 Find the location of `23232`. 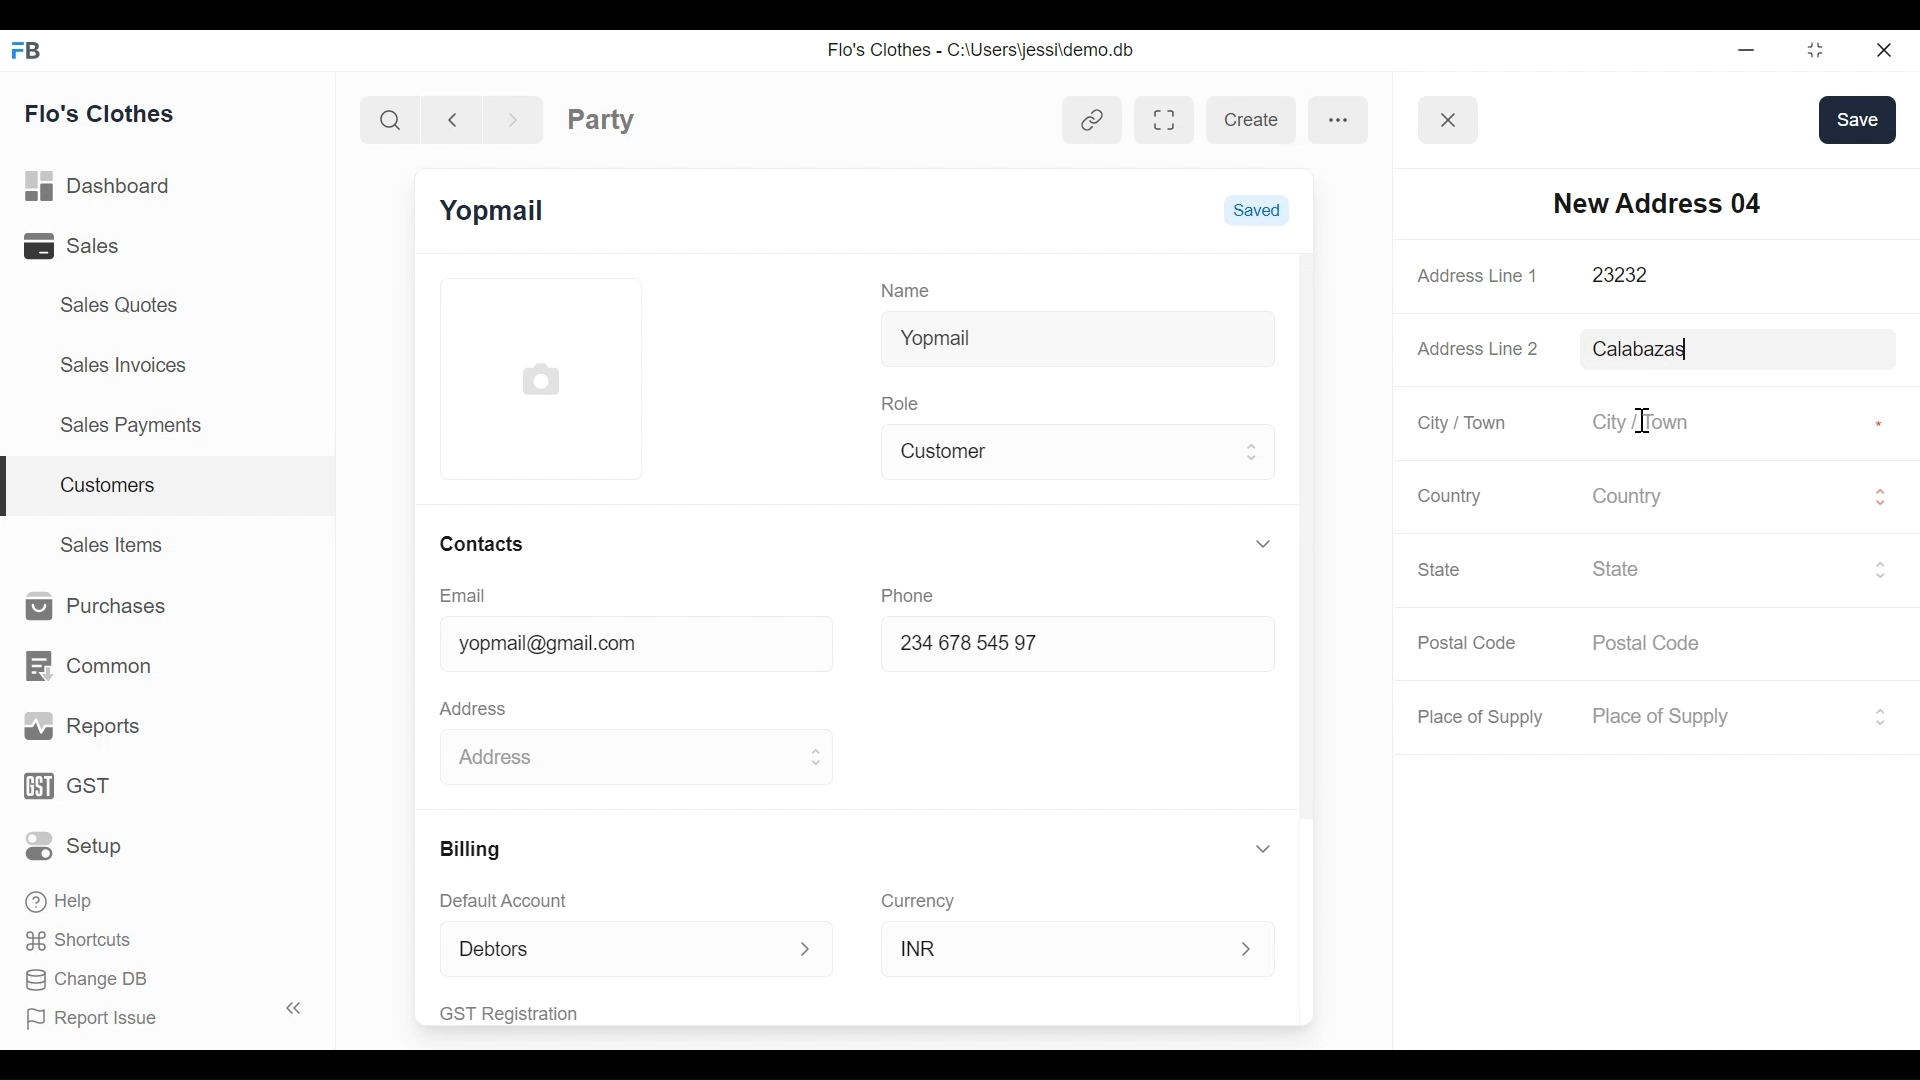

23232 is located at coordinates (1717, 276).